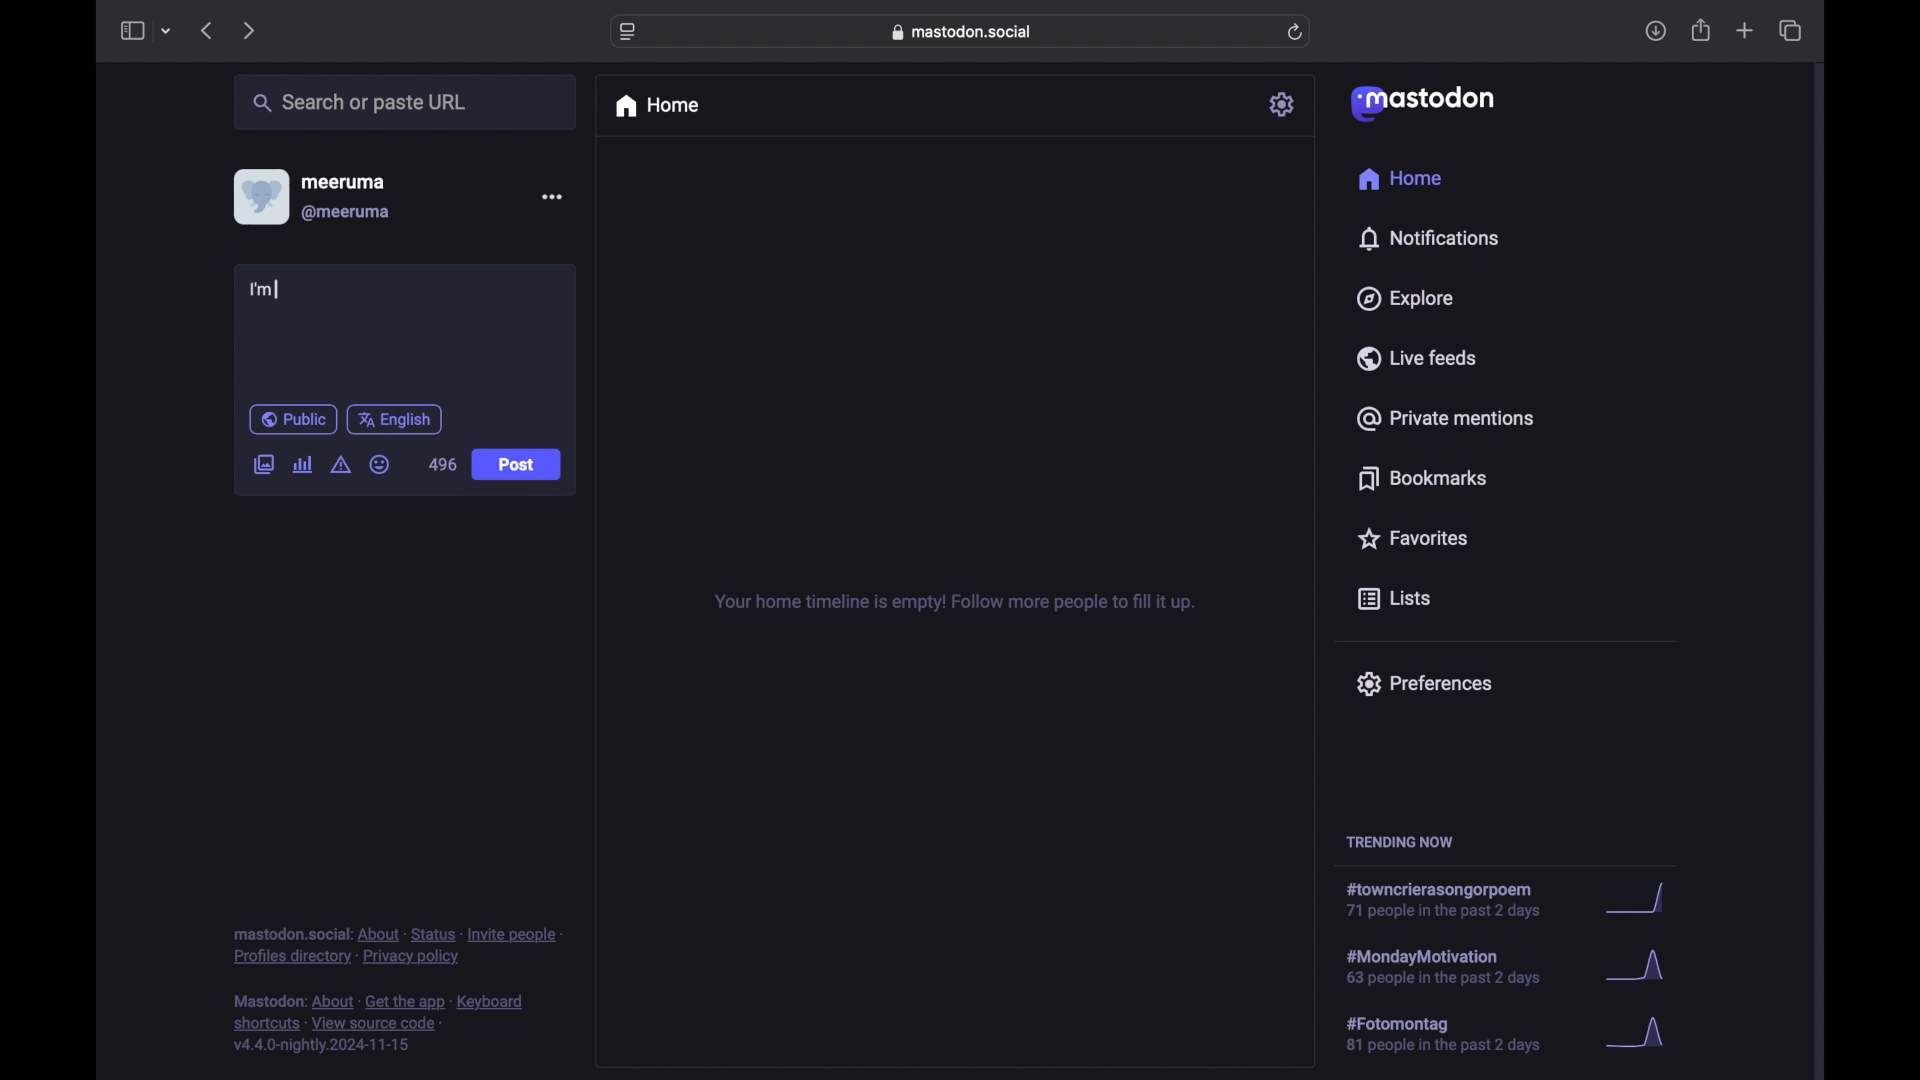 This screenshot has height=1080, width=1920. Describe the element at coordinates (442, 464) in the screenshot. I see `496` at that location.